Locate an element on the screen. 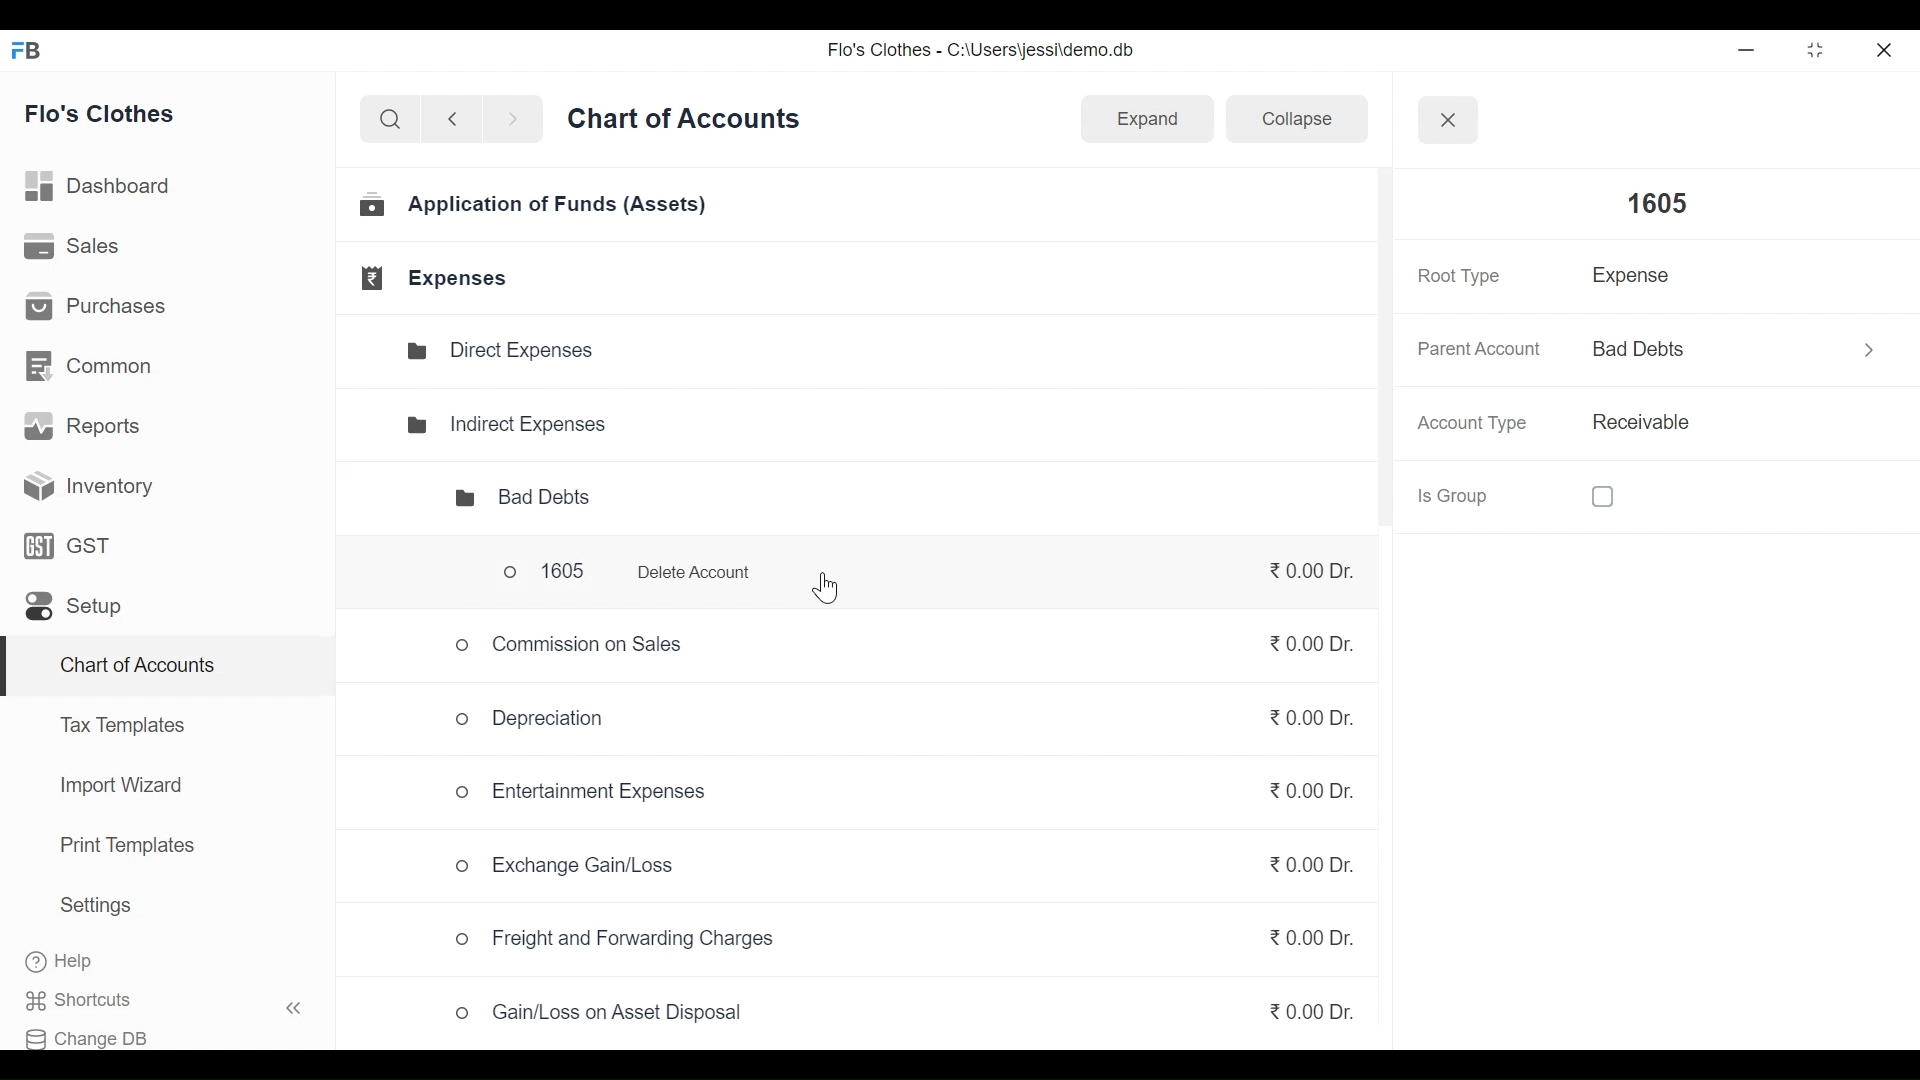 The image size is (1920, 1080). Tax Templates is located at coordinates (121, 724).